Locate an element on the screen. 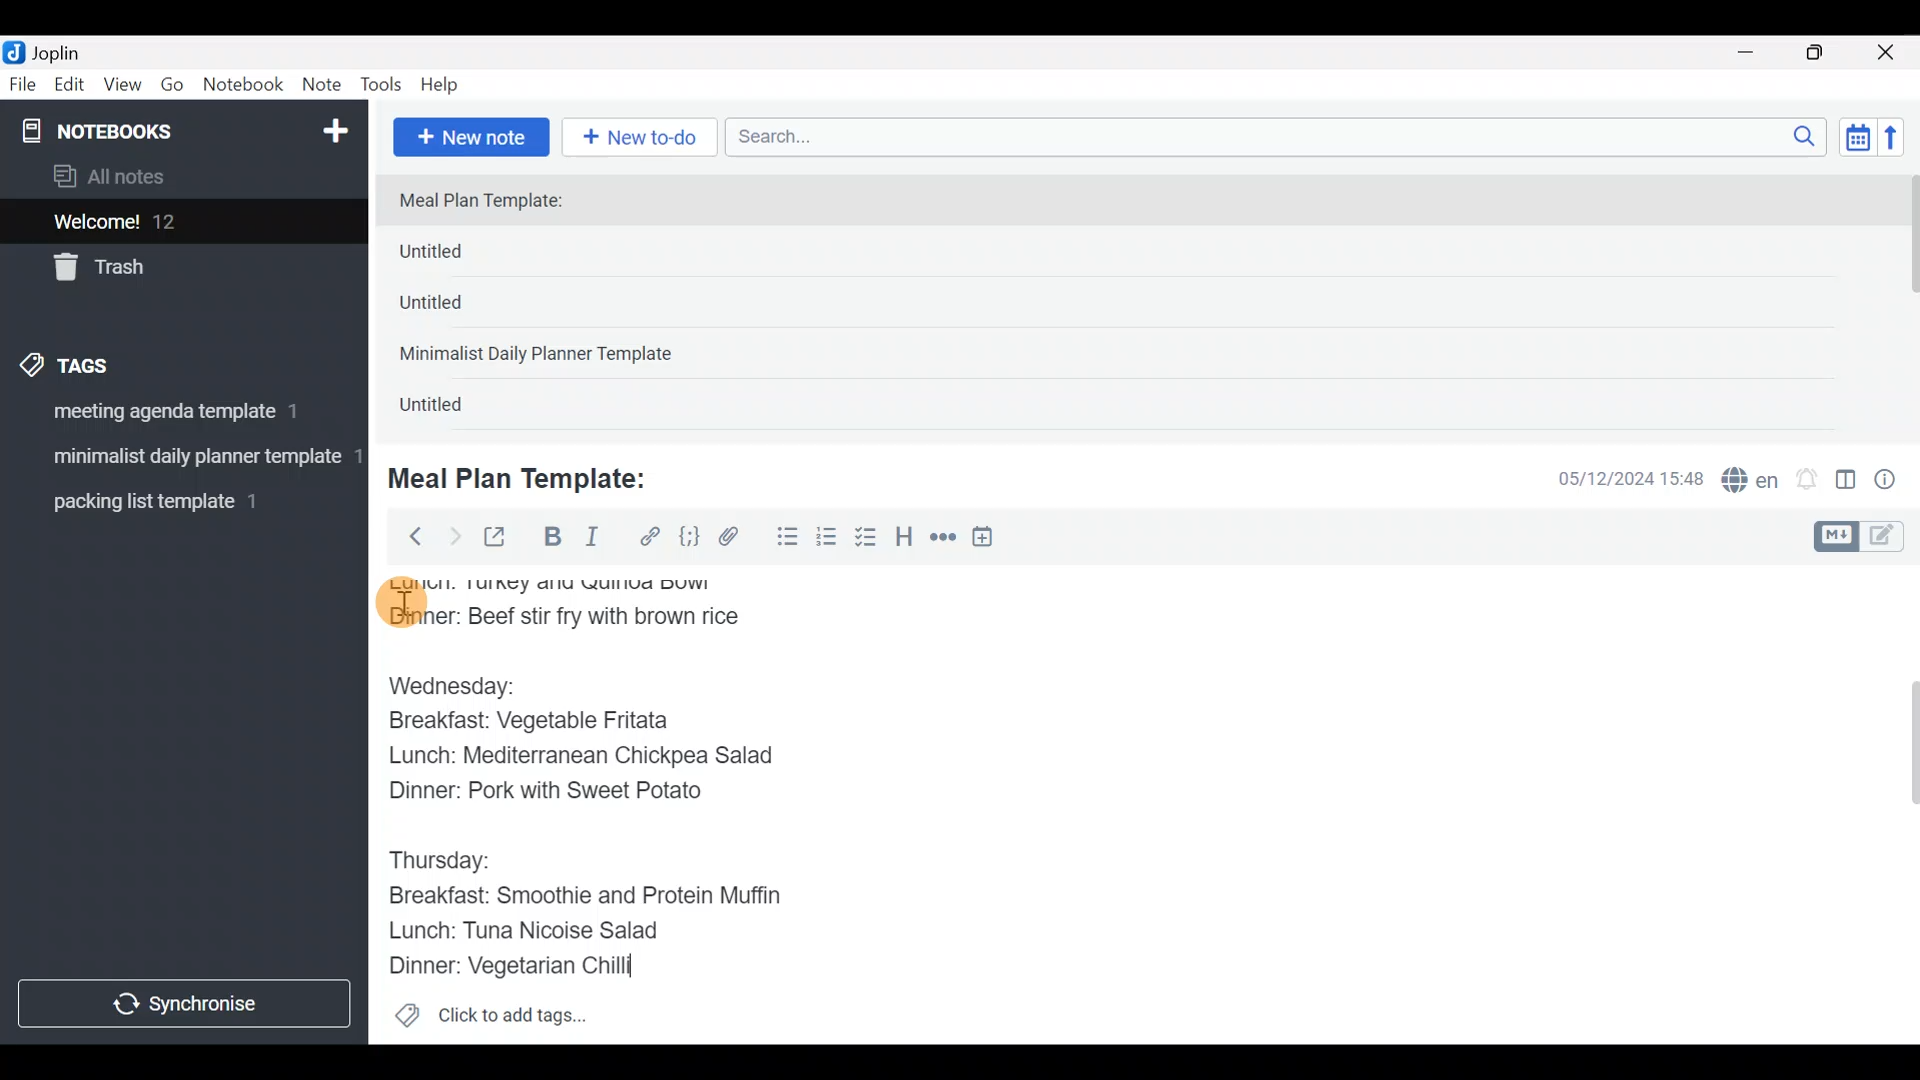  Toggle sort order is located at coordinates (1857, 138).